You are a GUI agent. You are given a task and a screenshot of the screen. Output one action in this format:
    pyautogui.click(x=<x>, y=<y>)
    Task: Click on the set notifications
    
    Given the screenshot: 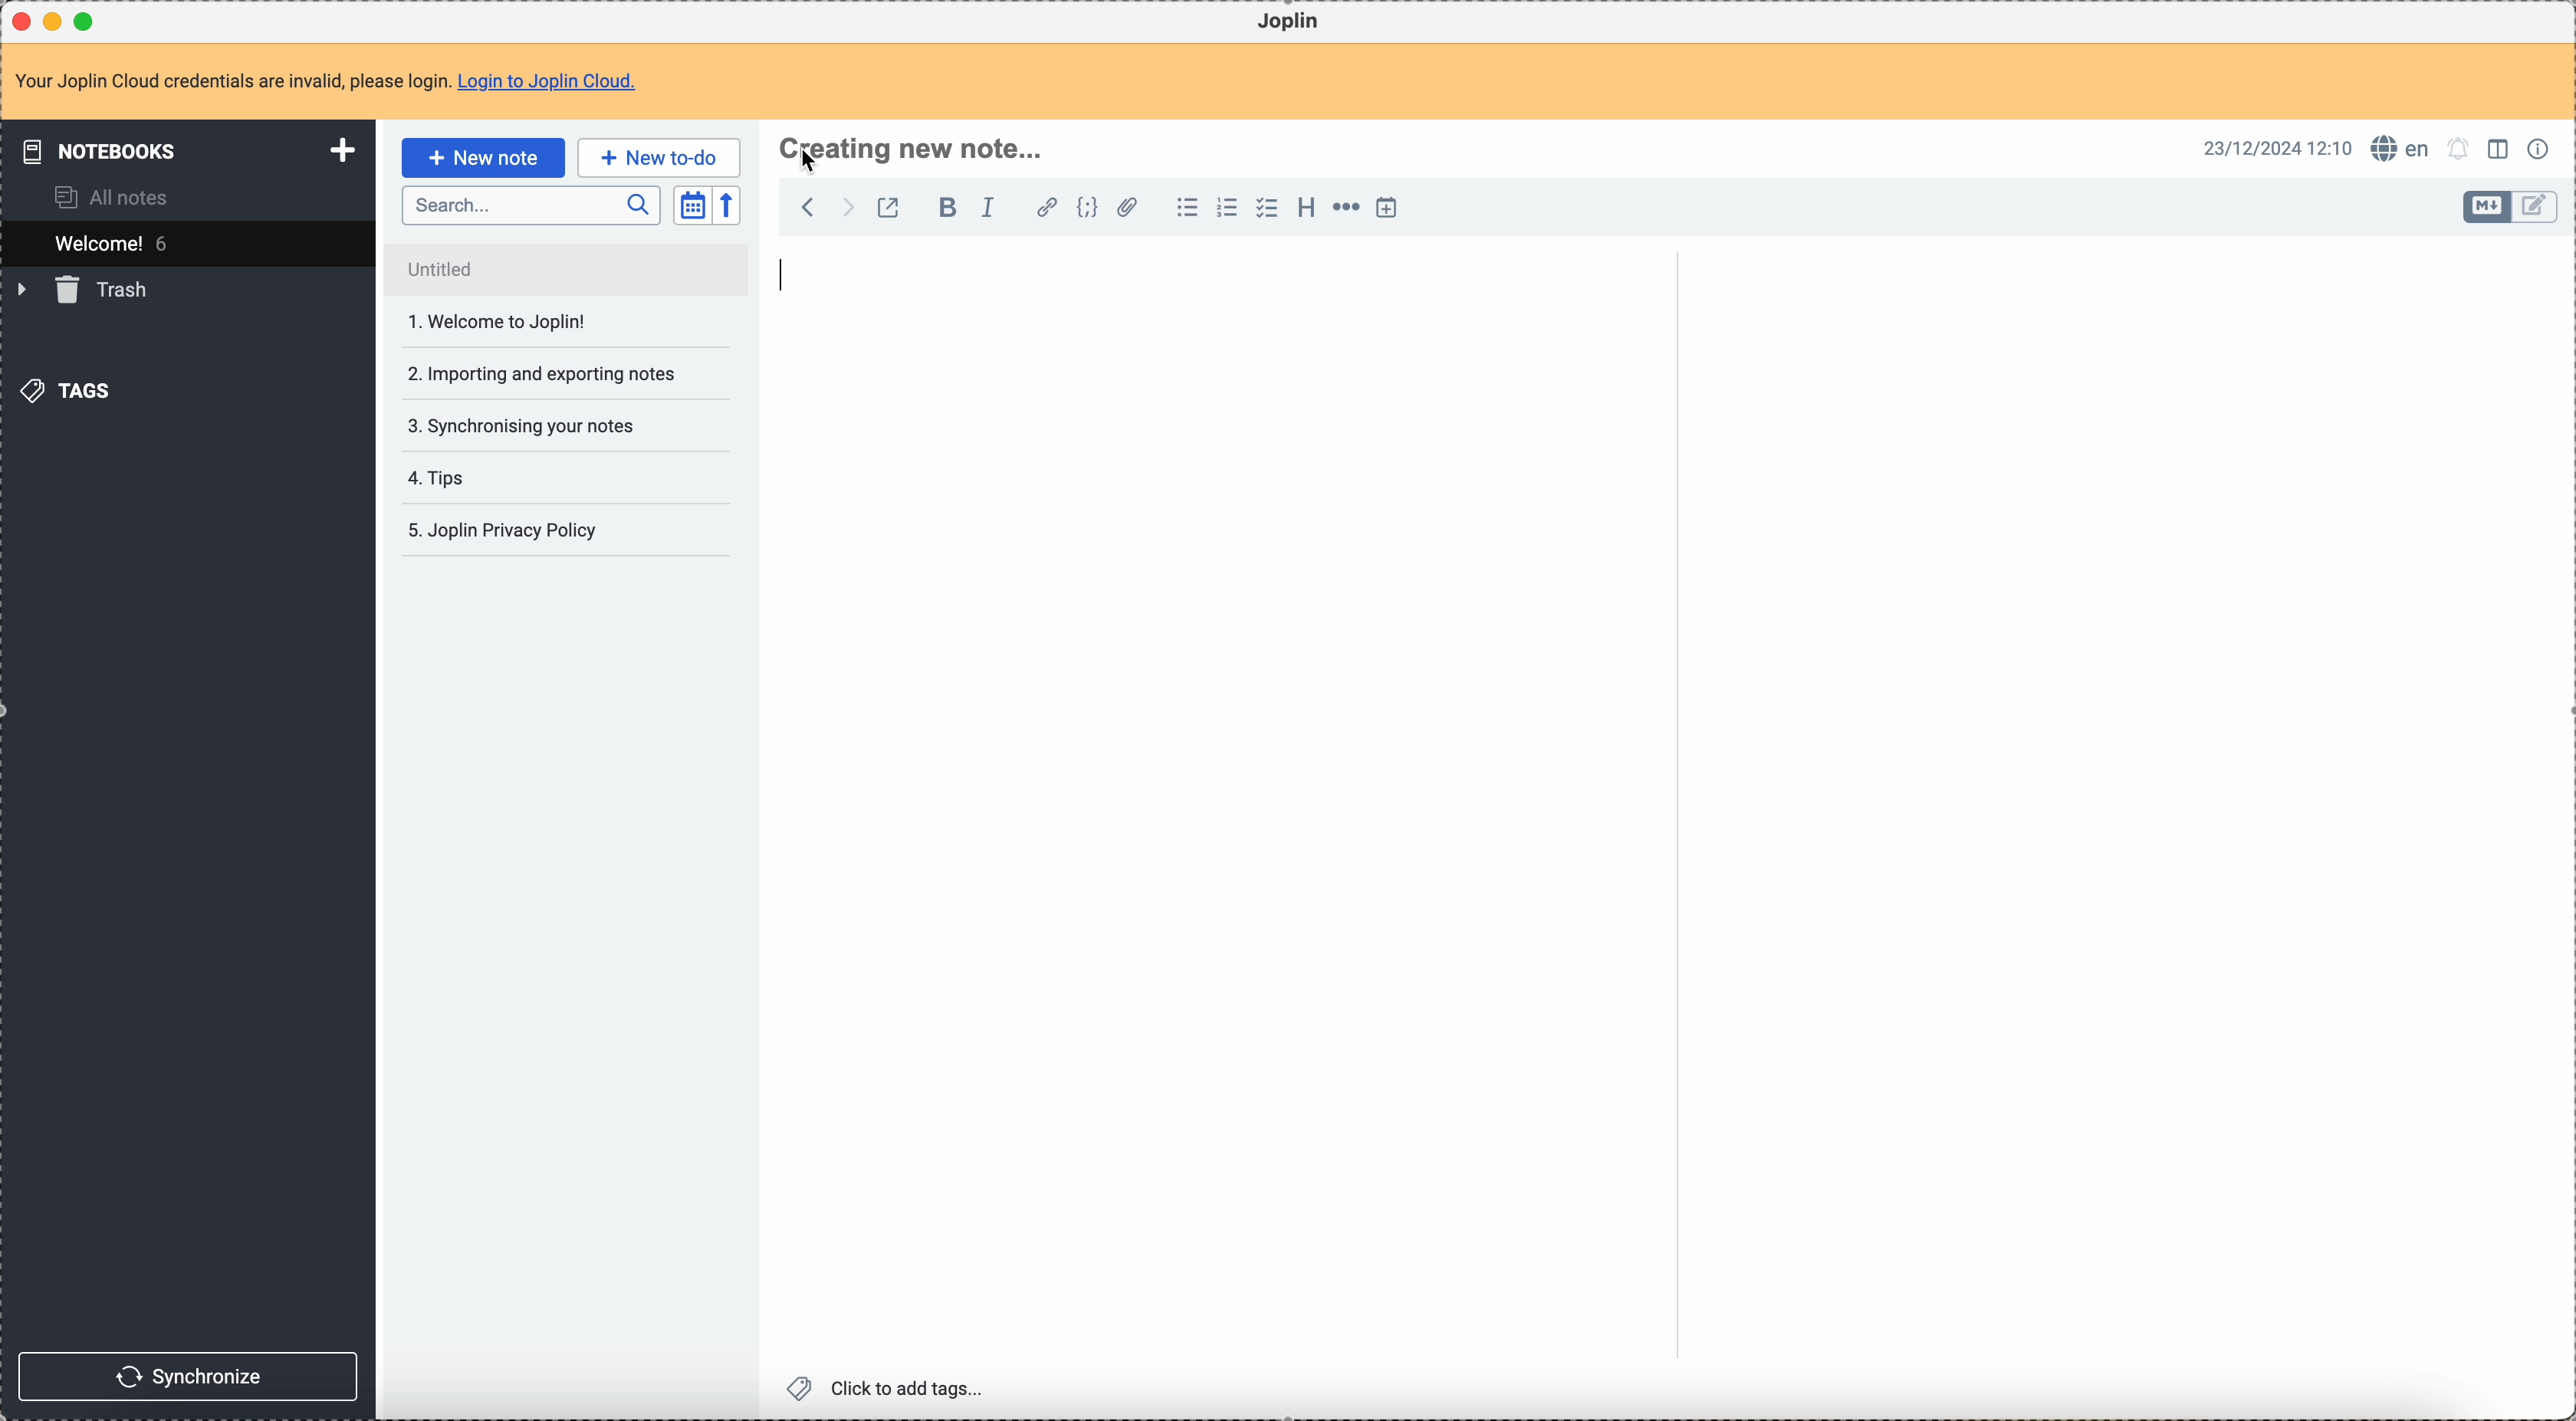 What is the action you would take?
    pyautogui.click(x=2460, y=150)
    